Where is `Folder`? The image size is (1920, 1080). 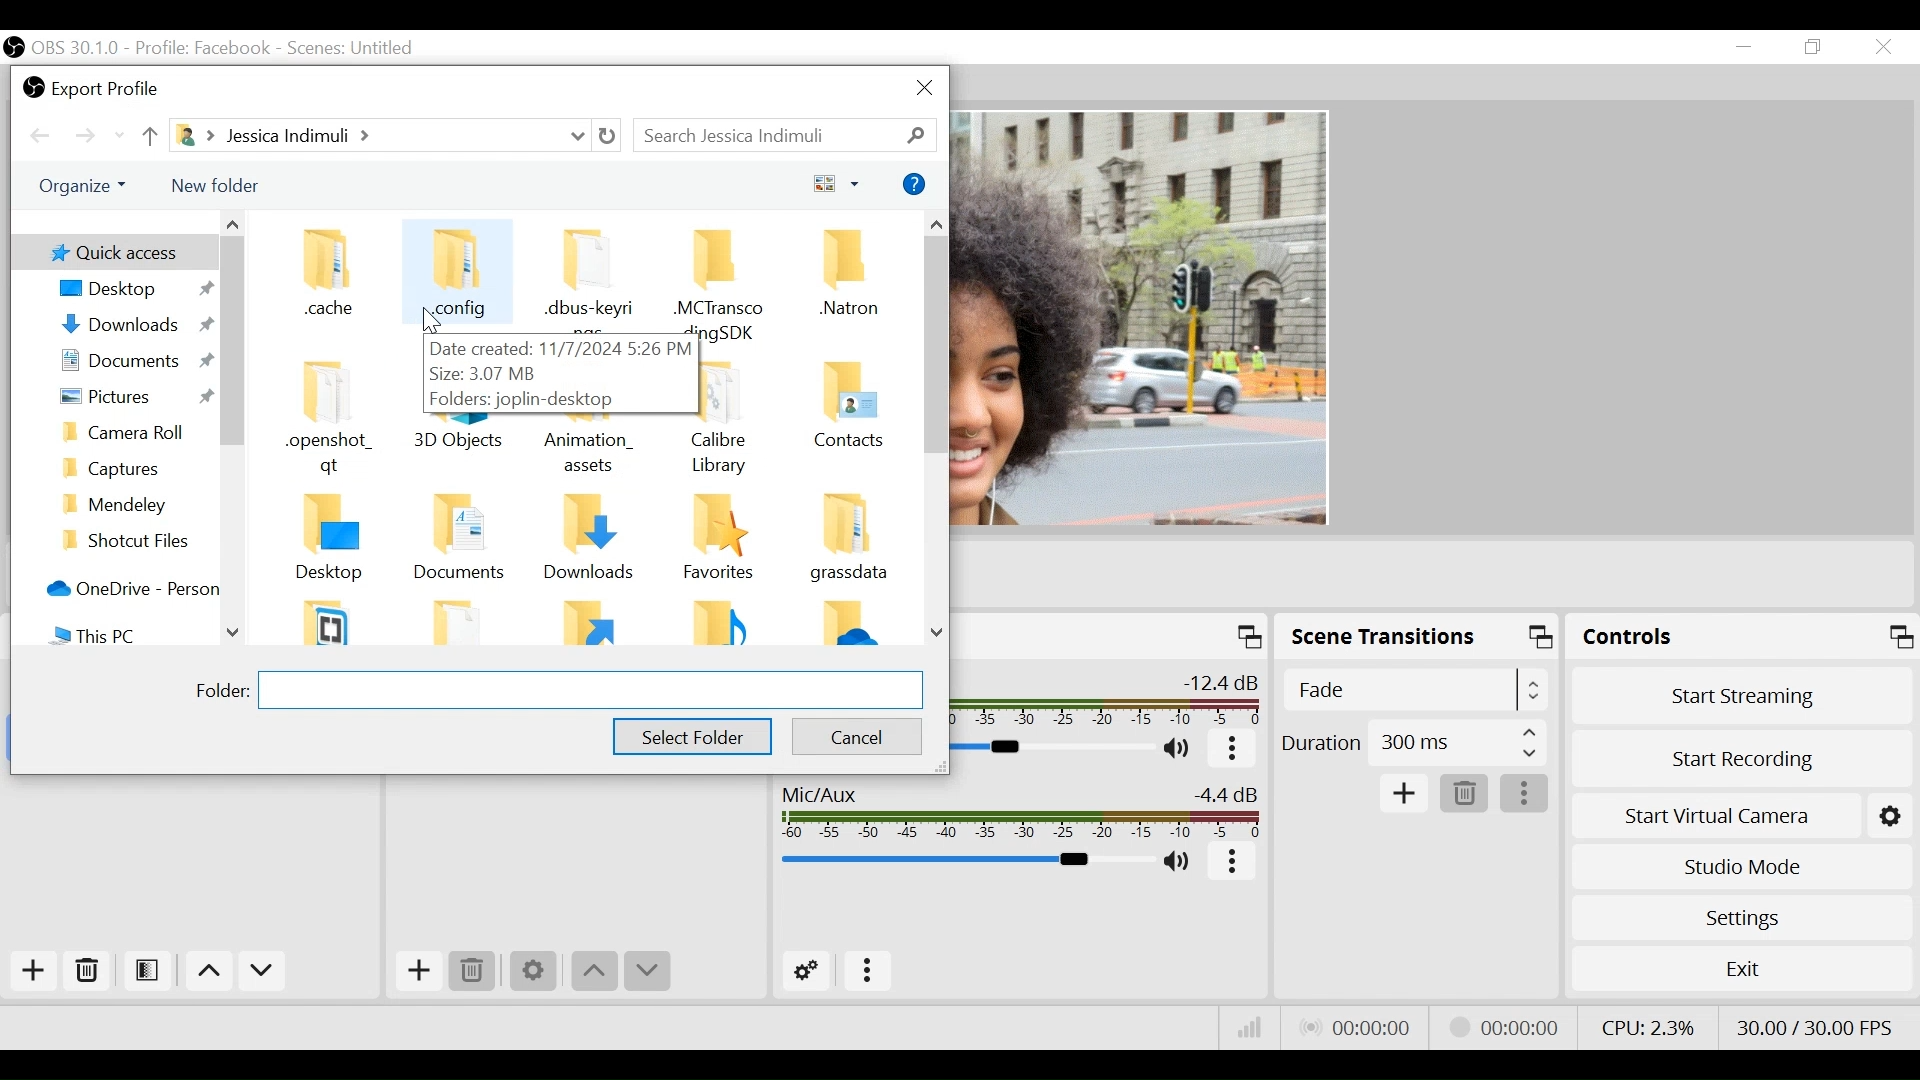
Folder is located at coordinates (843, 284).